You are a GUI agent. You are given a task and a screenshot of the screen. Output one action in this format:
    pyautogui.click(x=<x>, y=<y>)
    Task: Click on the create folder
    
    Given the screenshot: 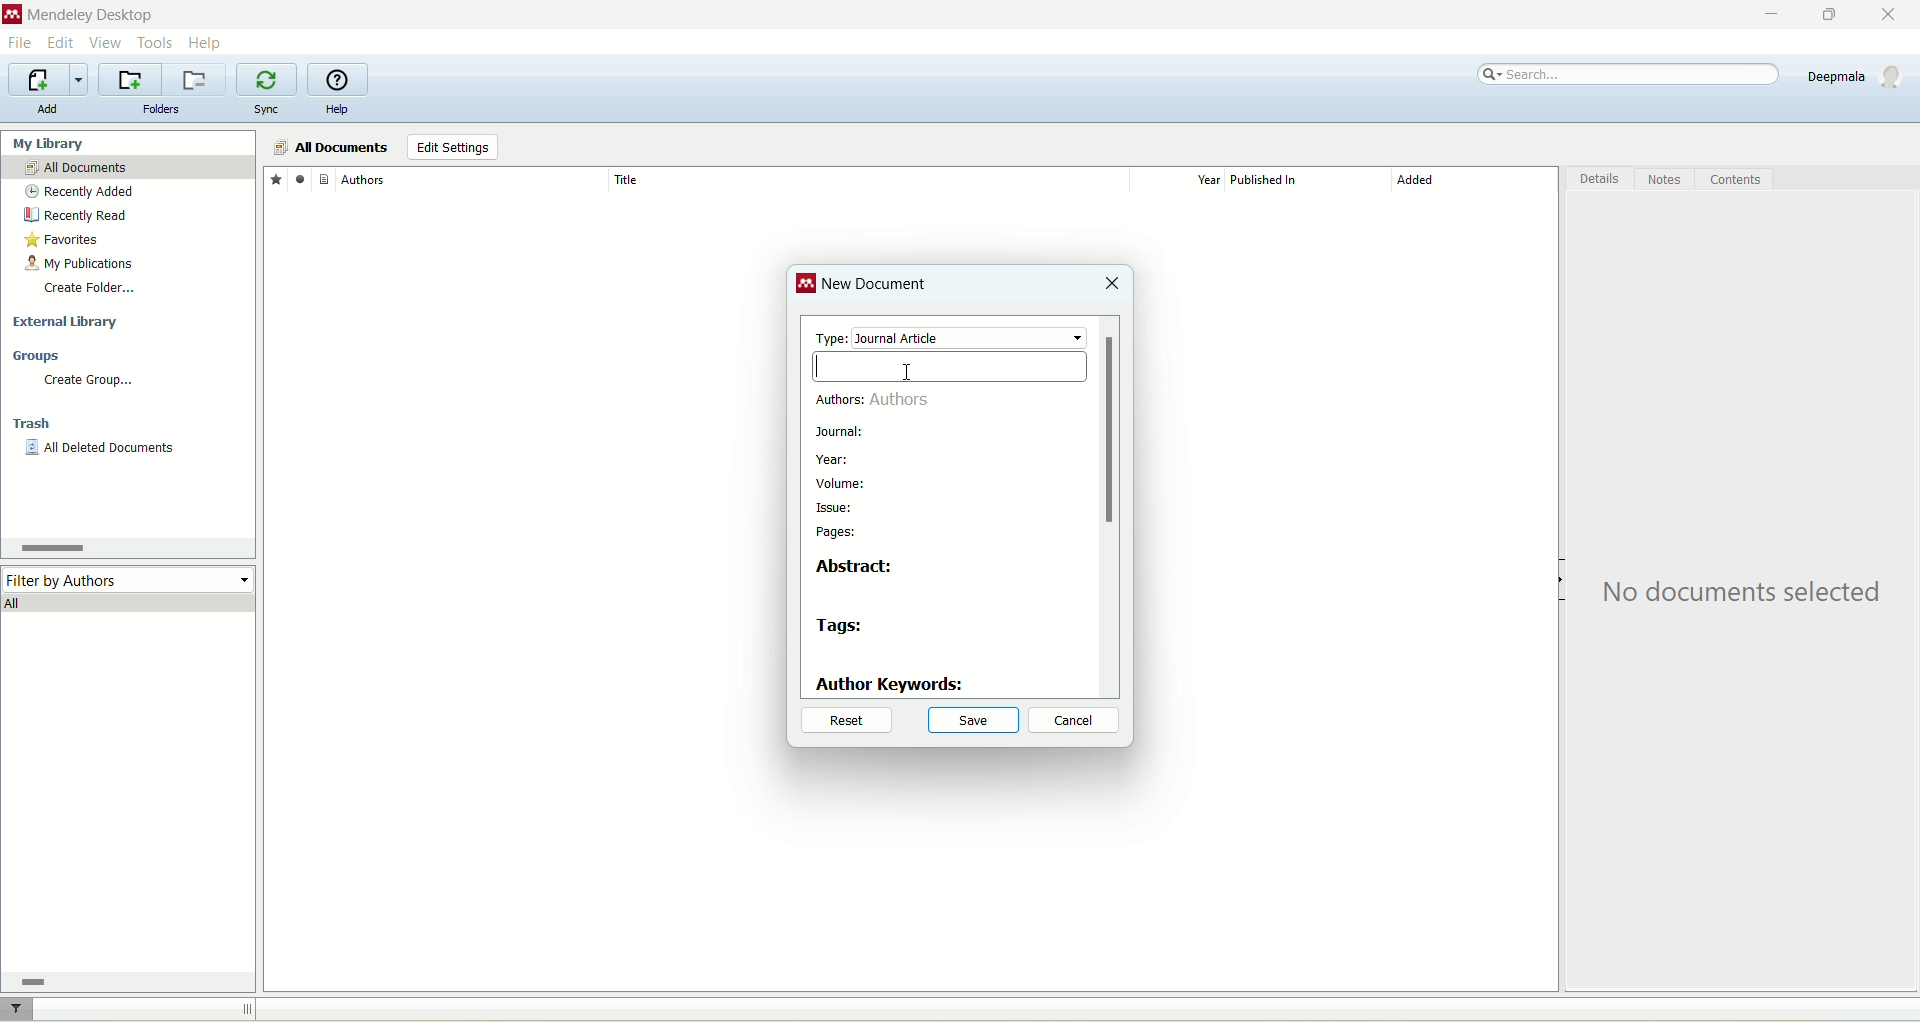 What is the action you would take?
    pyautogui.click(x=89, y=287)
    